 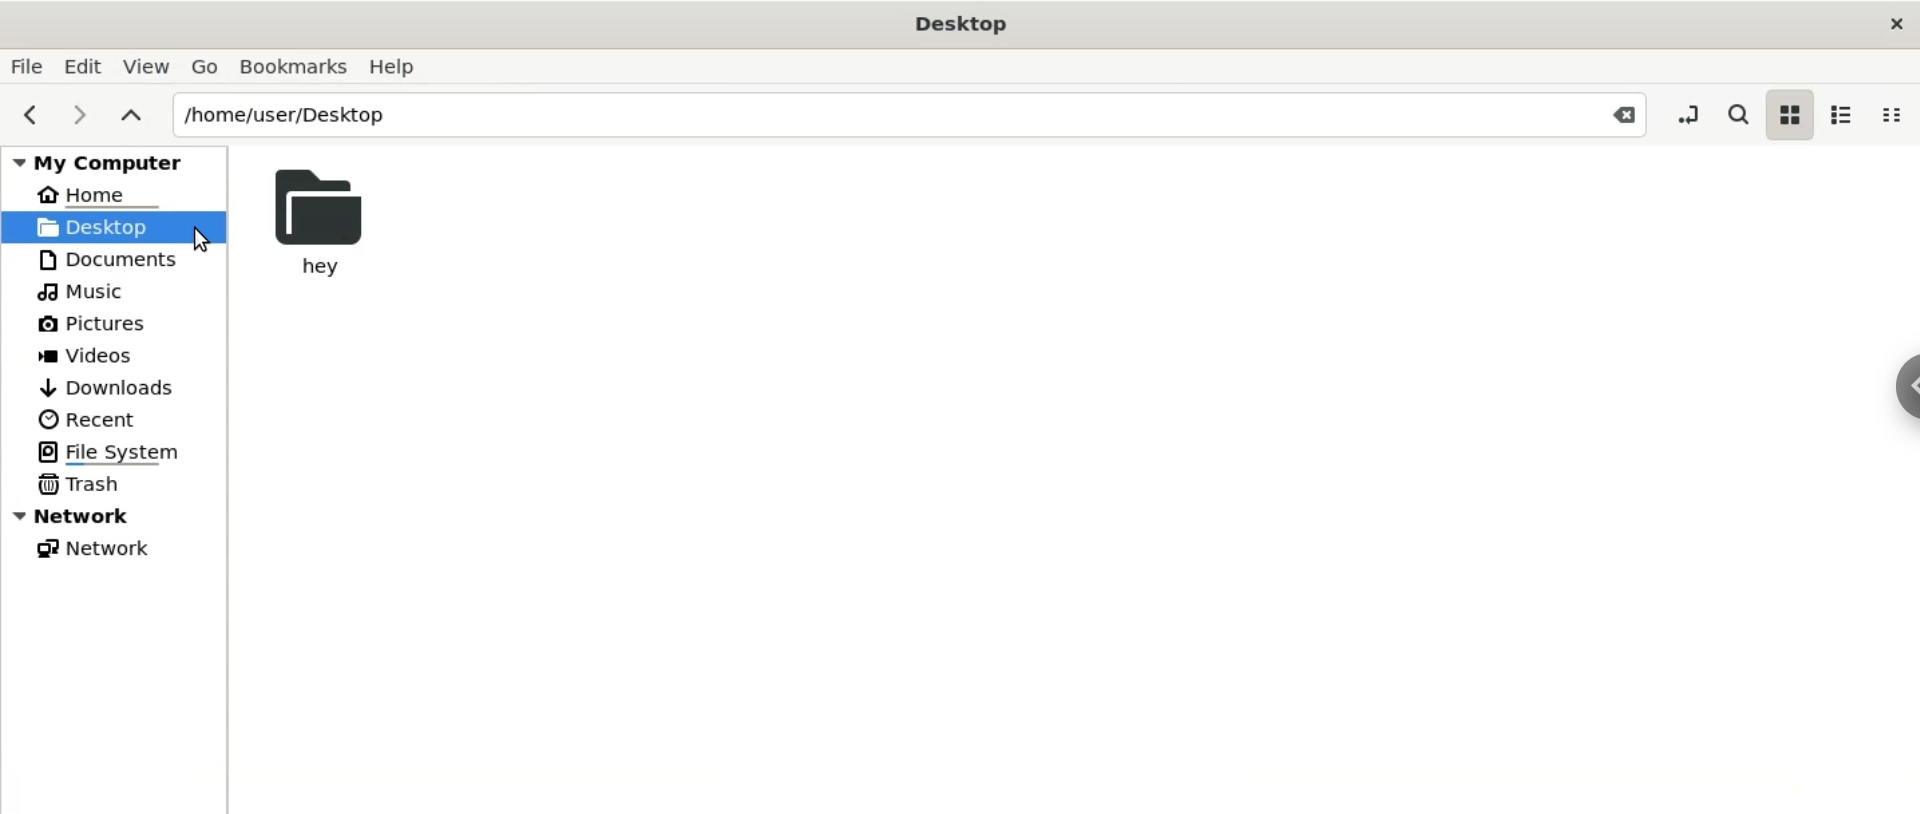 I want to click on search, so click(x=1741, y=113).